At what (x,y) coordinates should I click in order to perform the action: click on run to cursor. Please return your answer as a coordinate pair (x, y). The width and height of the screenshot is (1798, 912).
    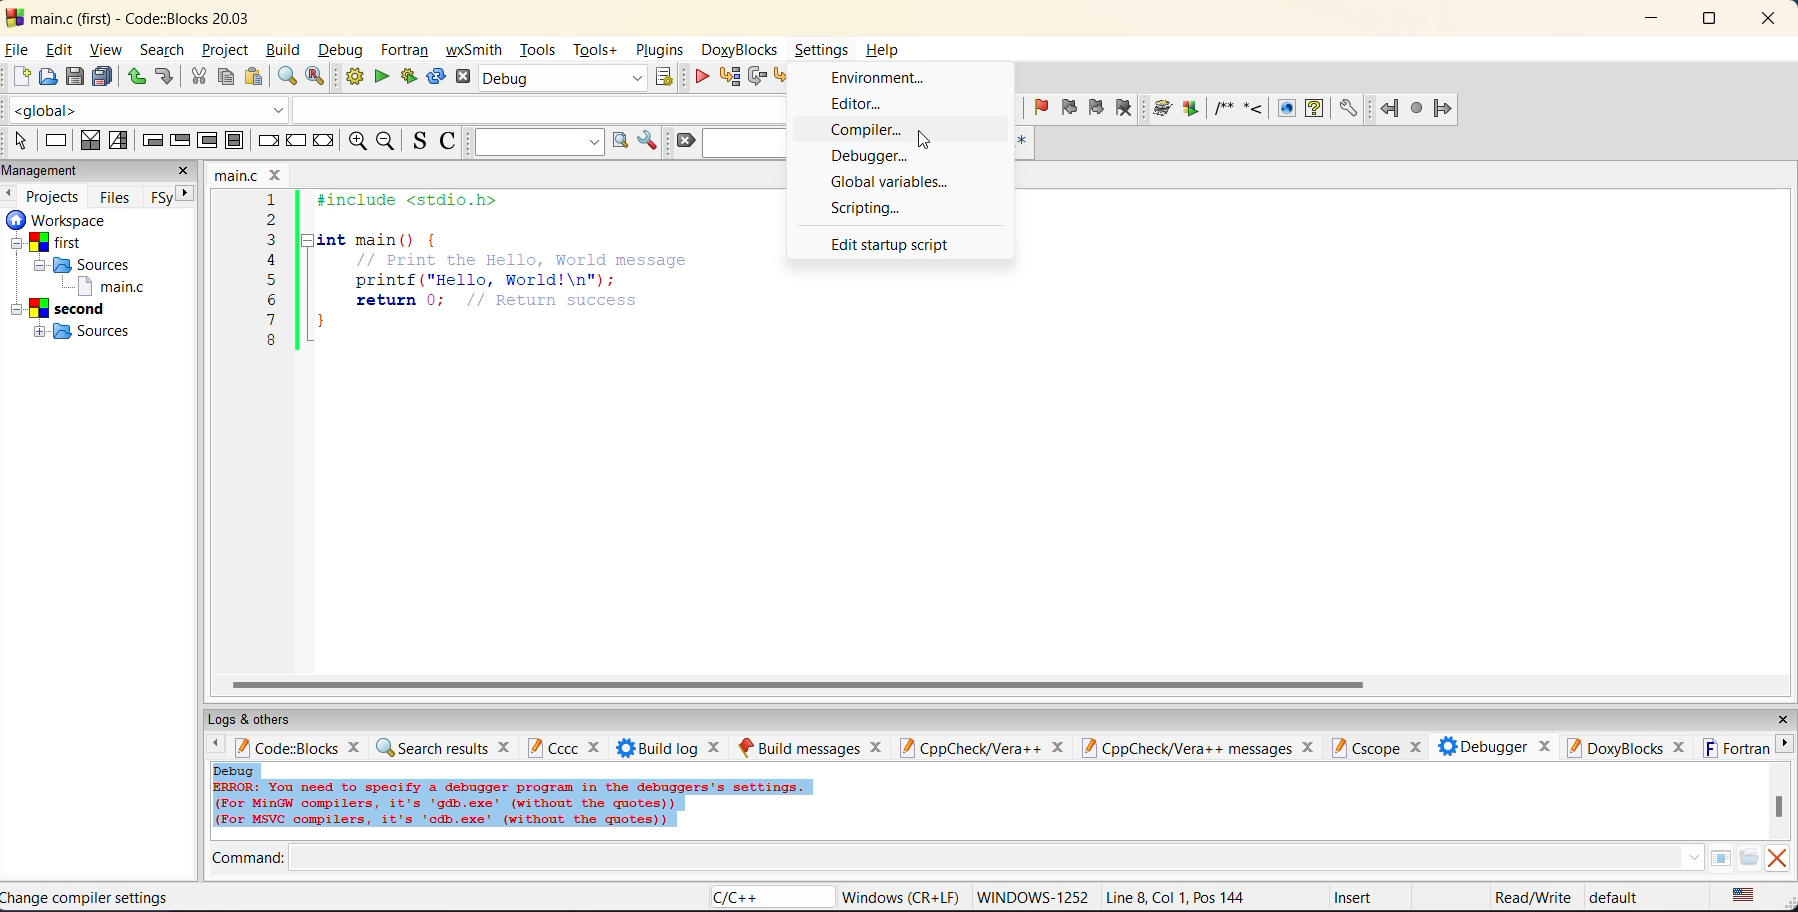
    Looking at the image, I should click on (728, 77).